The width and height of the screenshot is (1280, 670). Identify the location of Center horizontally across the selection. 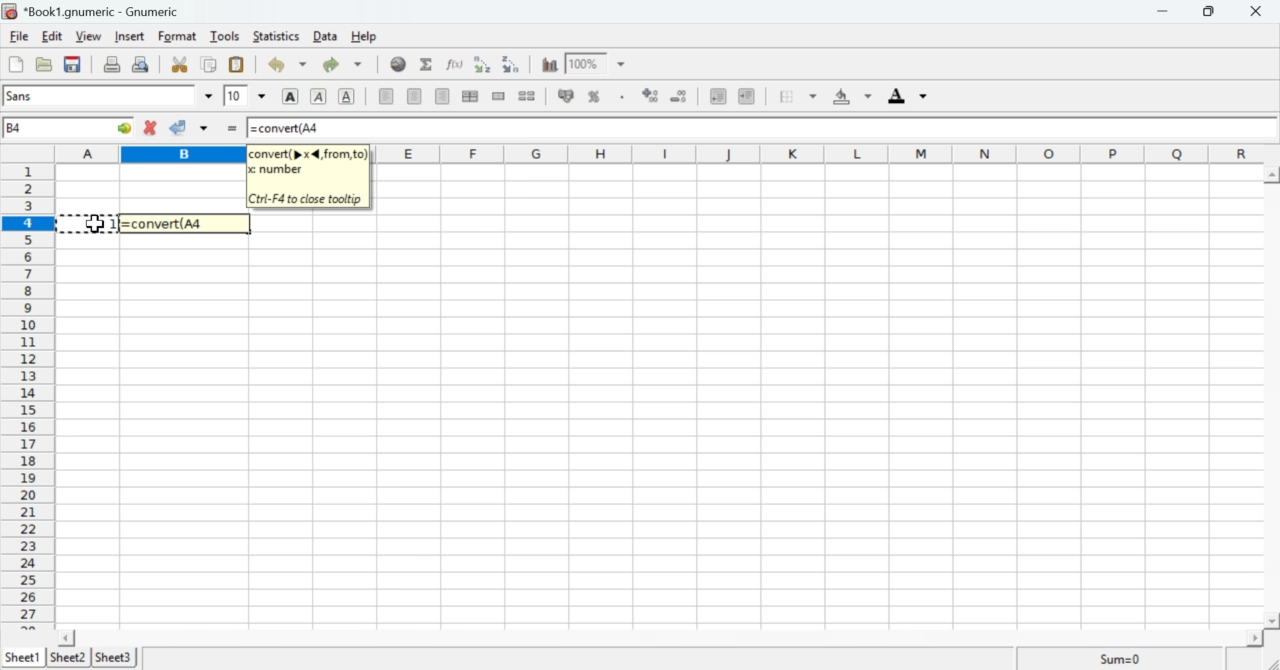
(470, 98).